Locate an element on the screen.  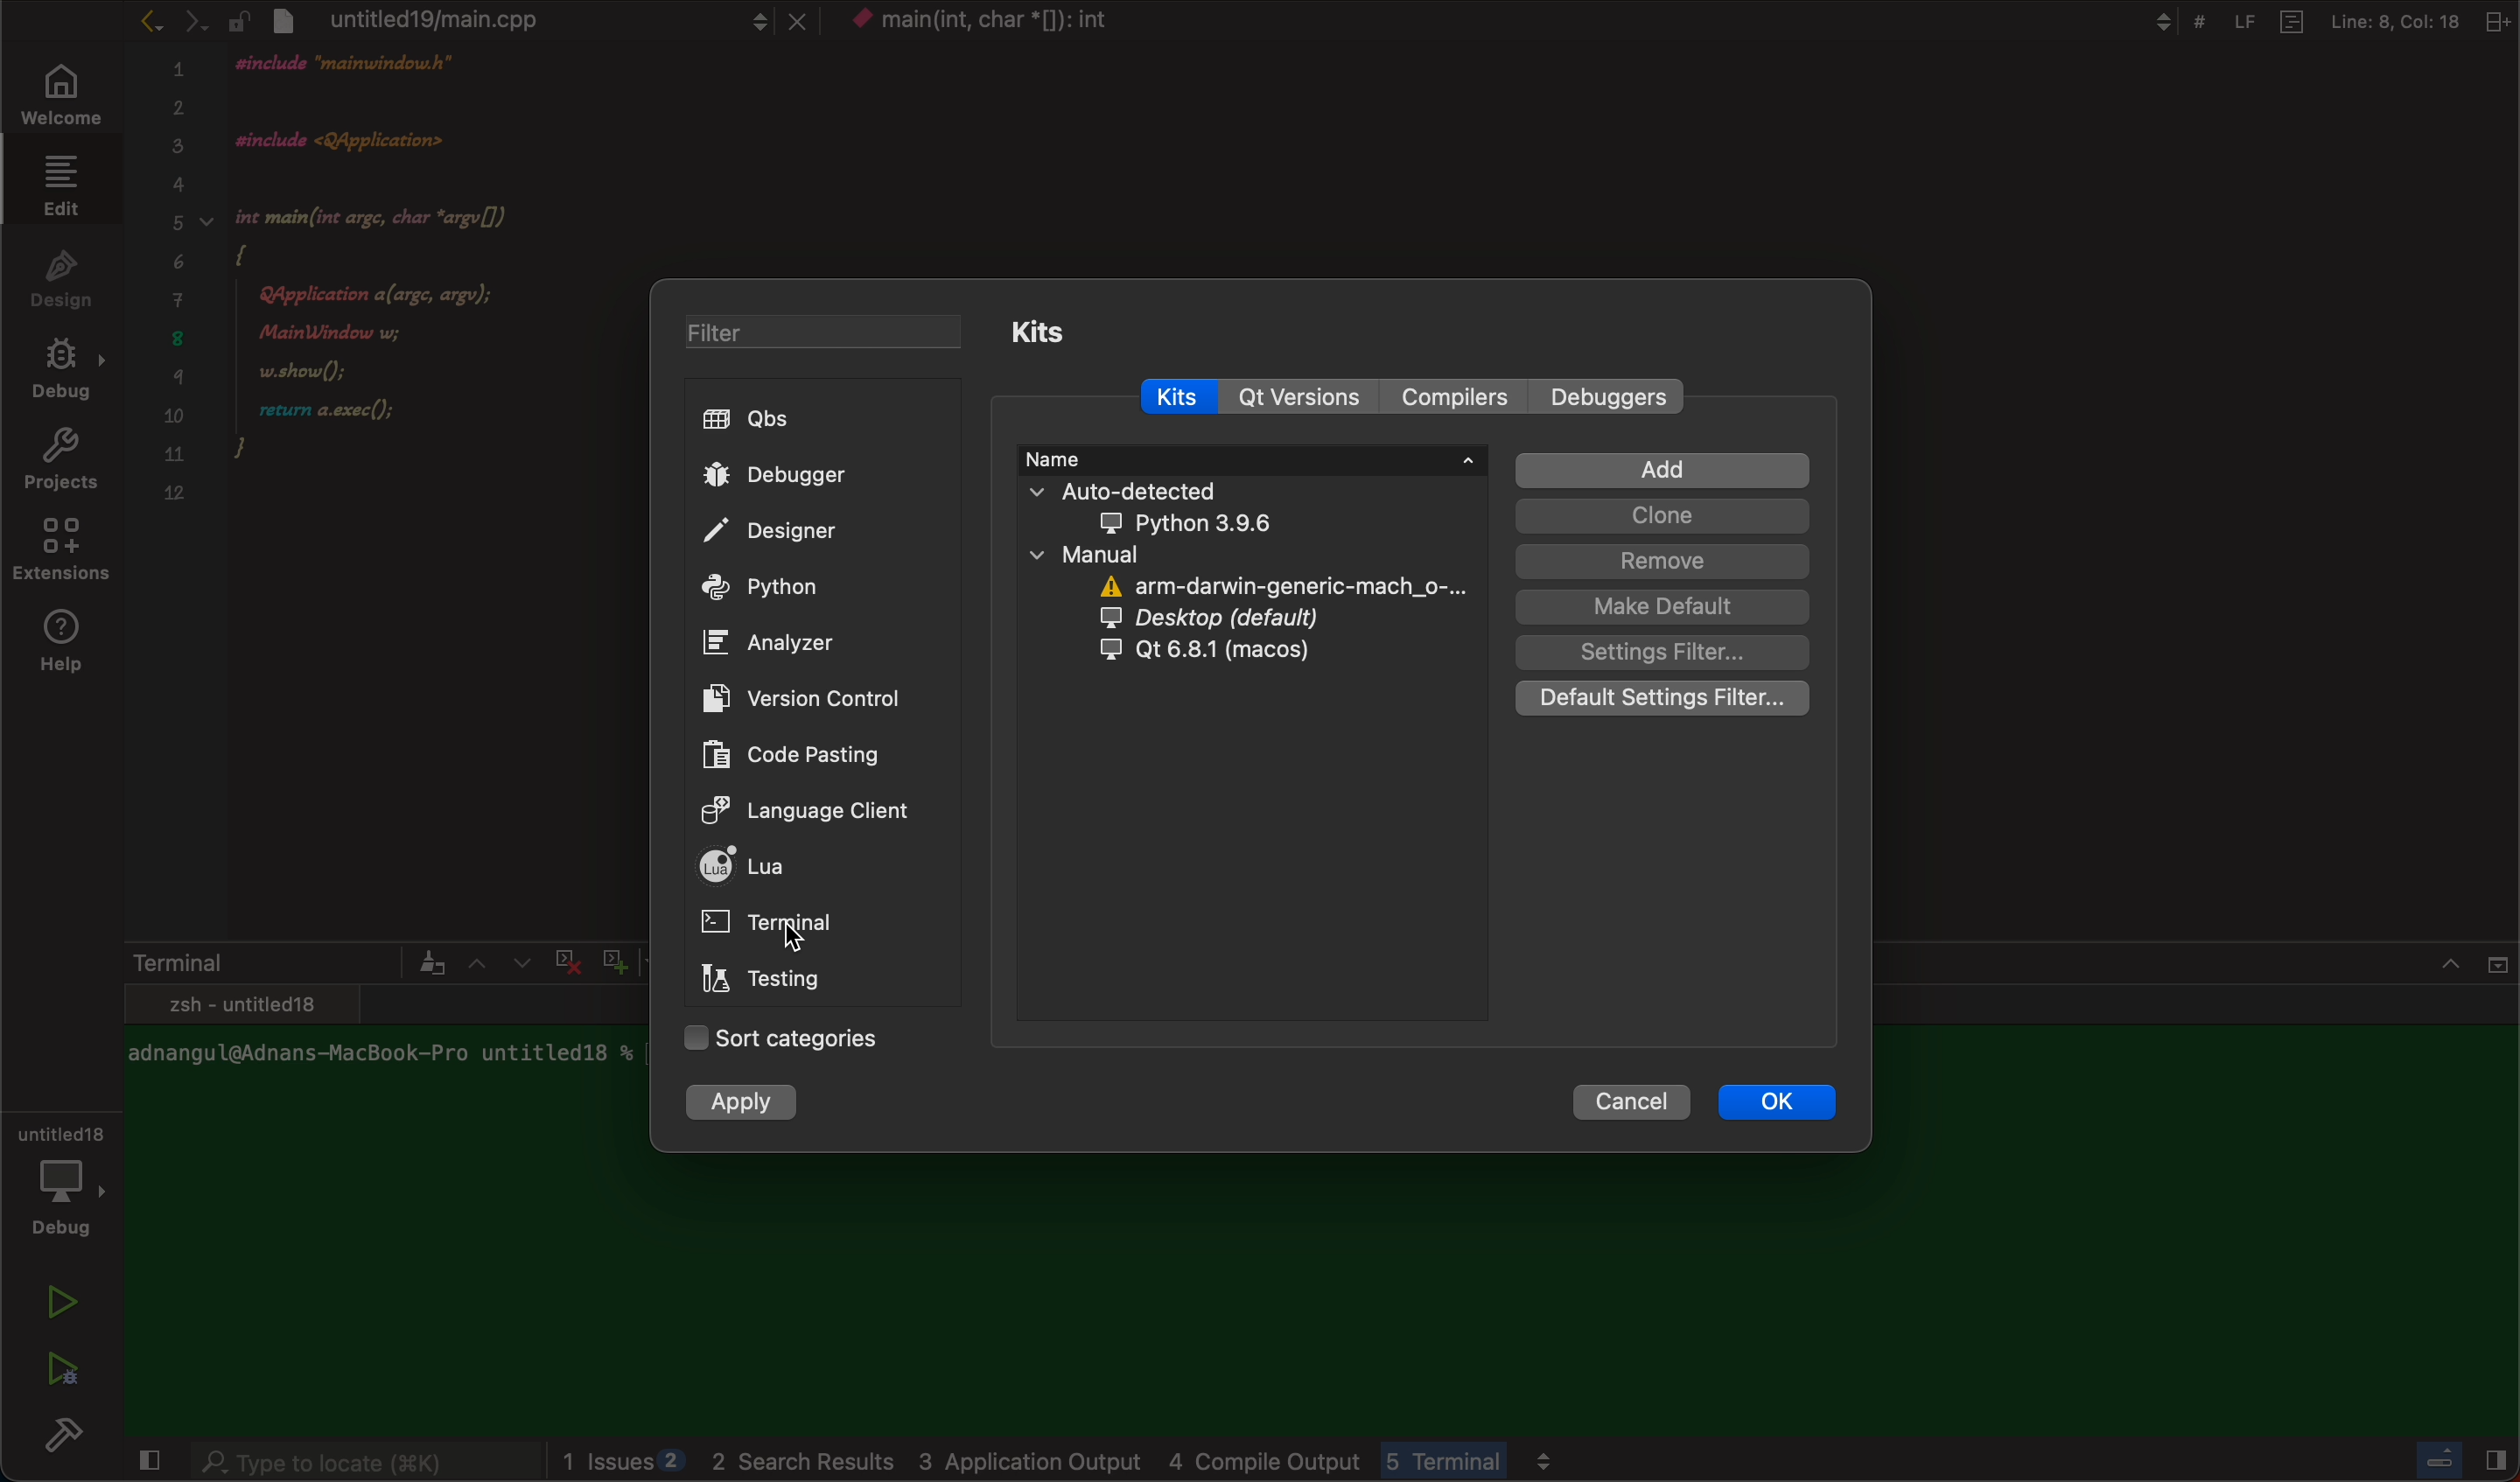
design is located at coordinates (62, 276).